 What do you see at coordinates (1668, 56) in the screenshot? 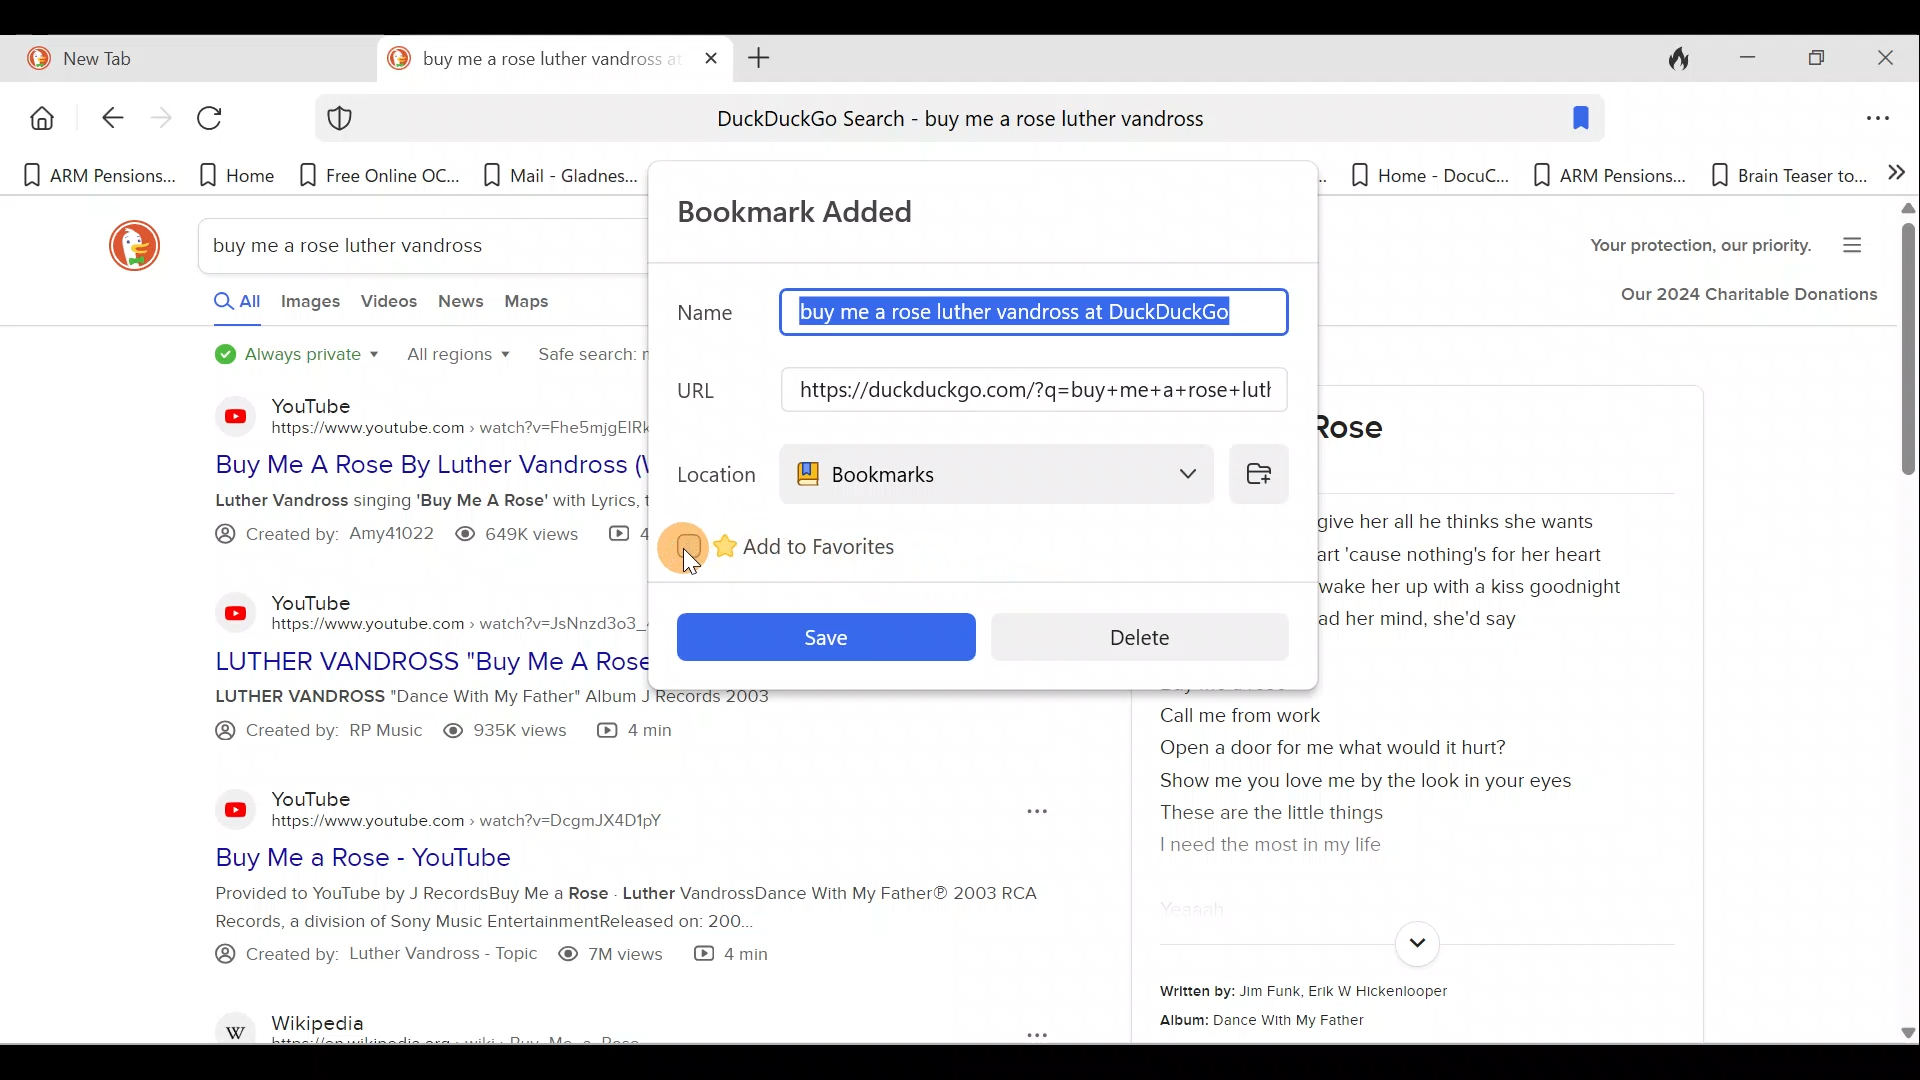
I see `Close tabs and clear data` at bounding box center [1668, 56].